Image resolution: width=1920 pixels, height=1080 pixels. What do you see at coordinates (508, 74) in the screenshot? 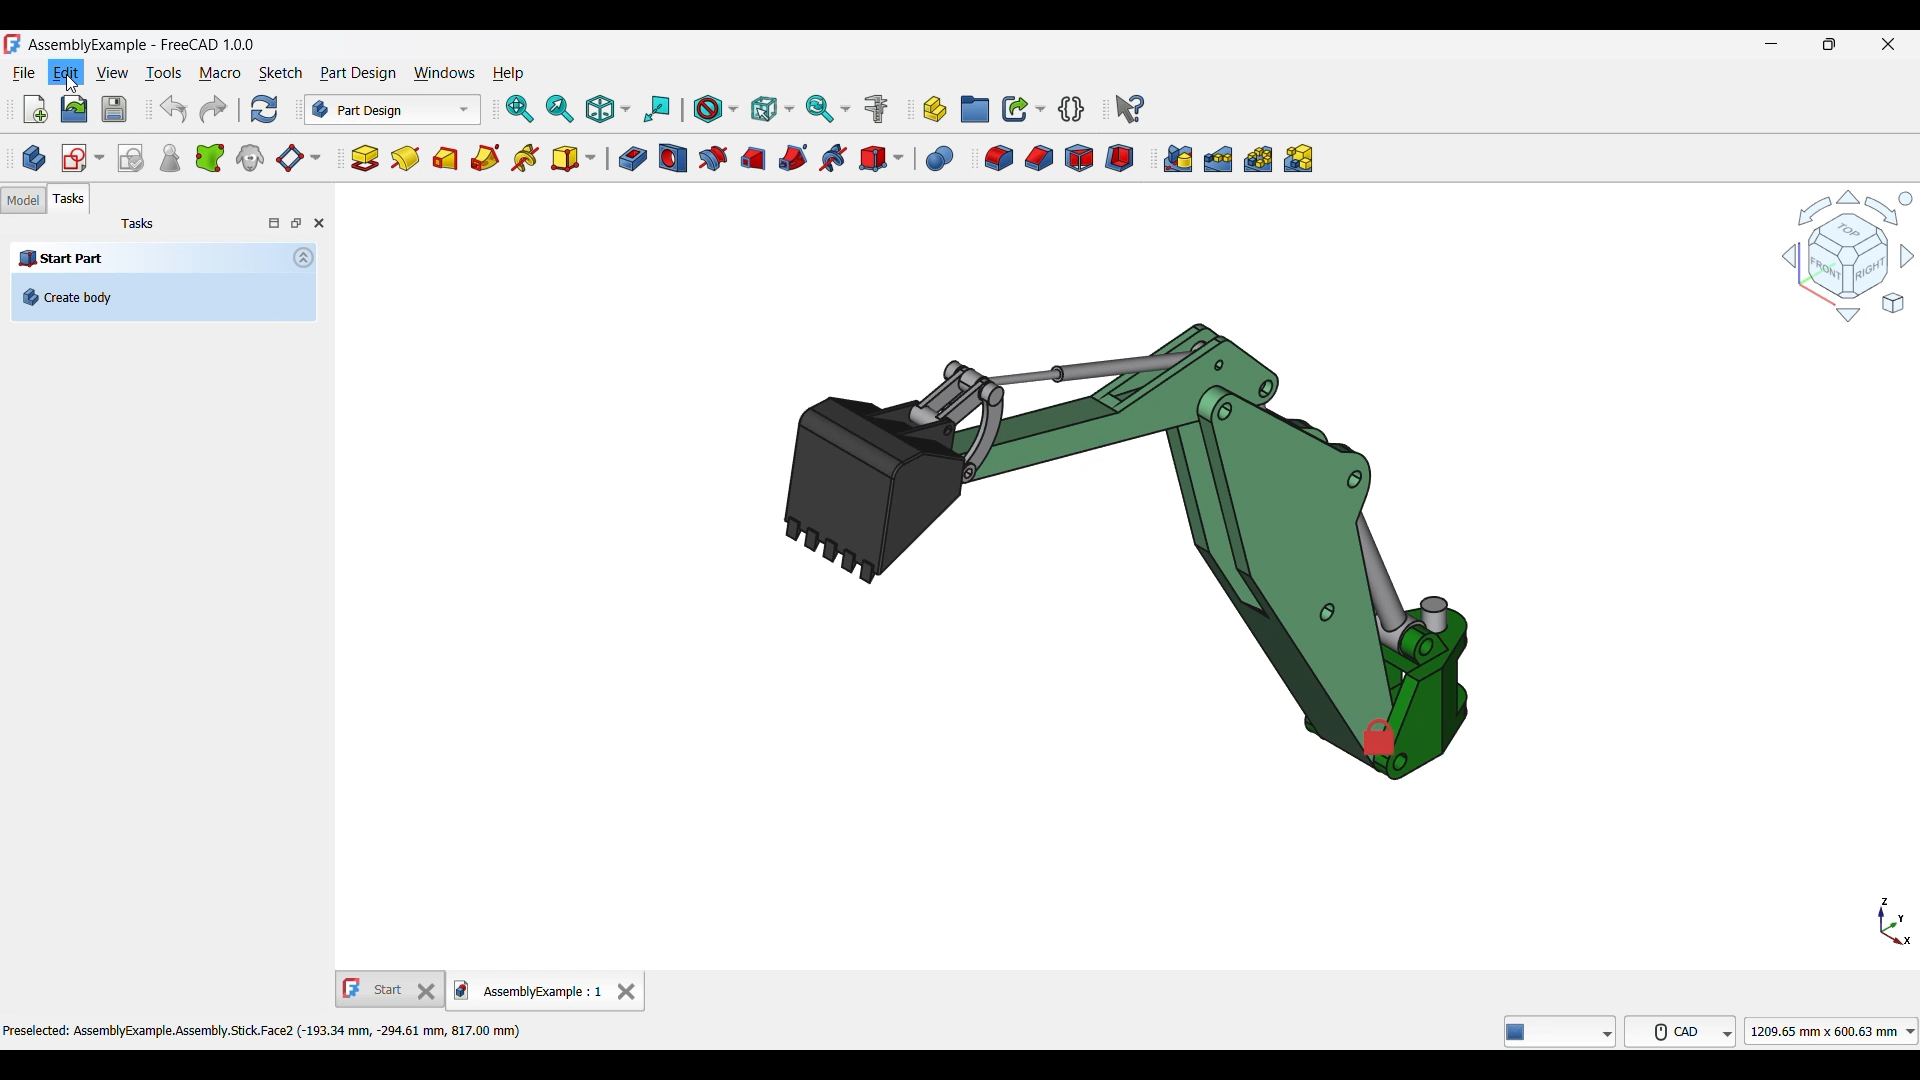
I see `Help menu` at bounding box center [508, 74].